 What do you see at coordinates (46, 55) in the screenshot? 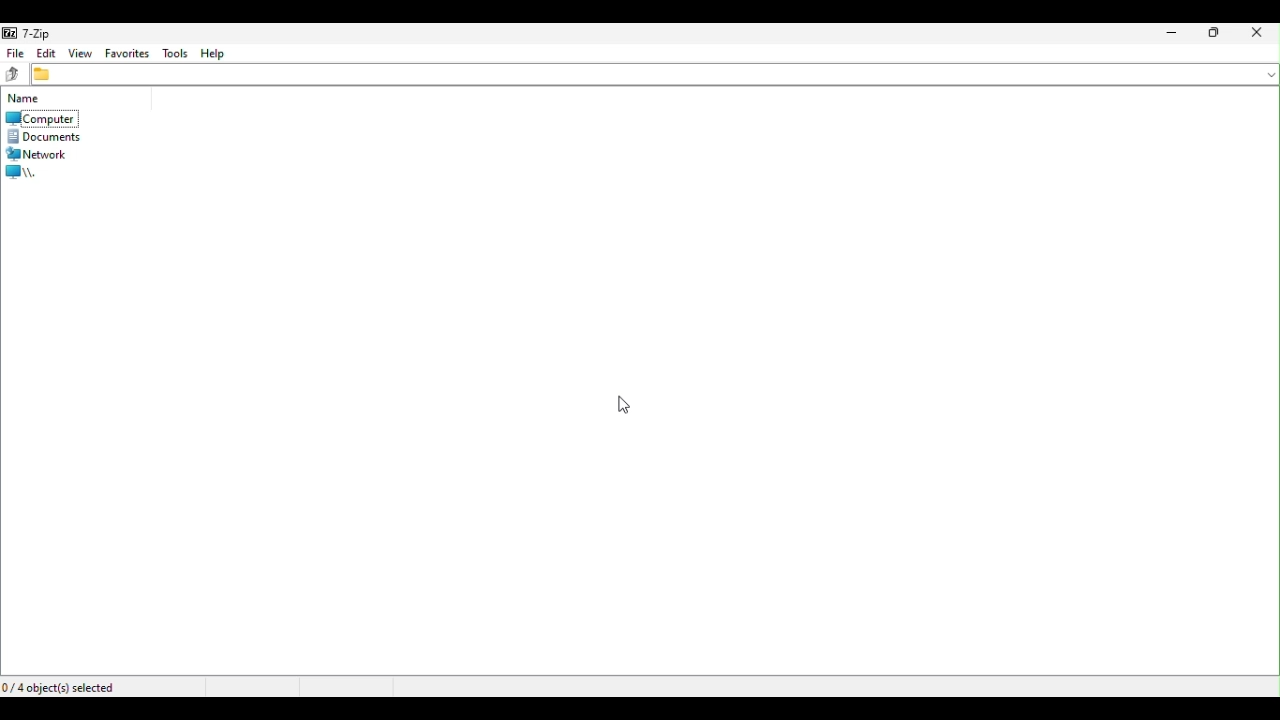
I see `Edit` at bounding box center [46, 55].